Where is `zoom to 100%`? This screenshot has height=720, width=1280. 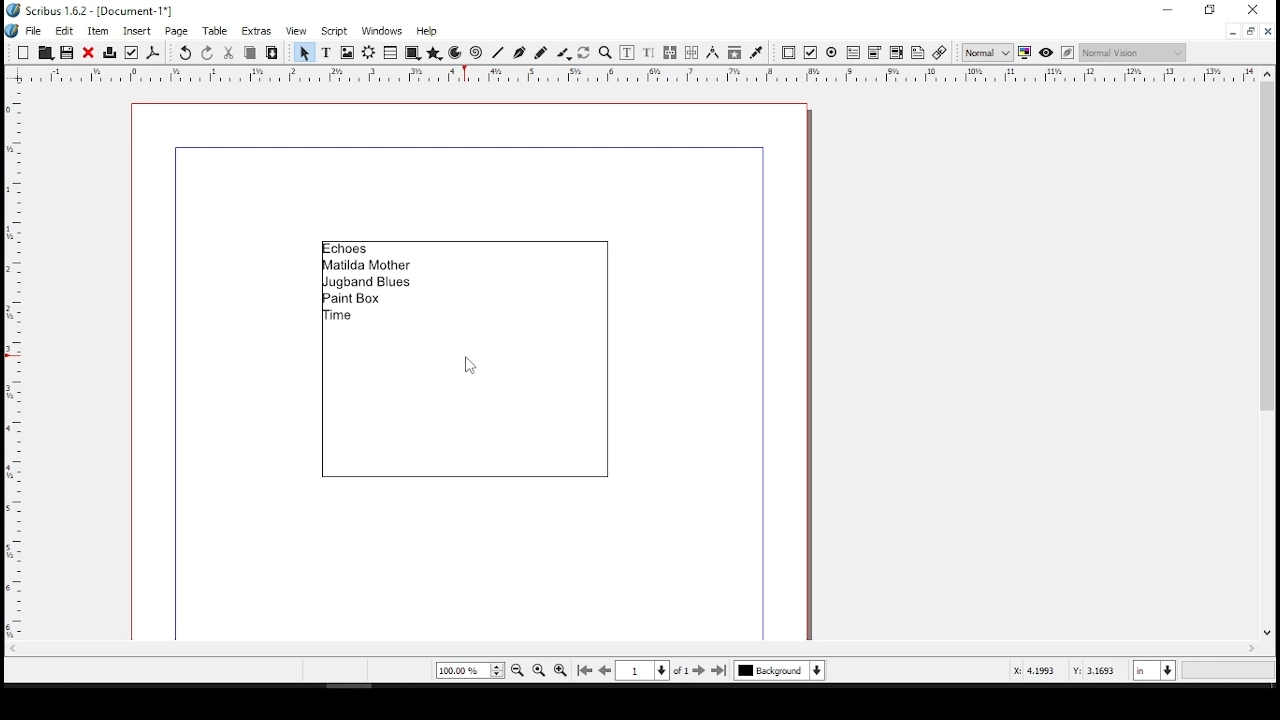 zoom to 100% is located at coordinates (539, 669).